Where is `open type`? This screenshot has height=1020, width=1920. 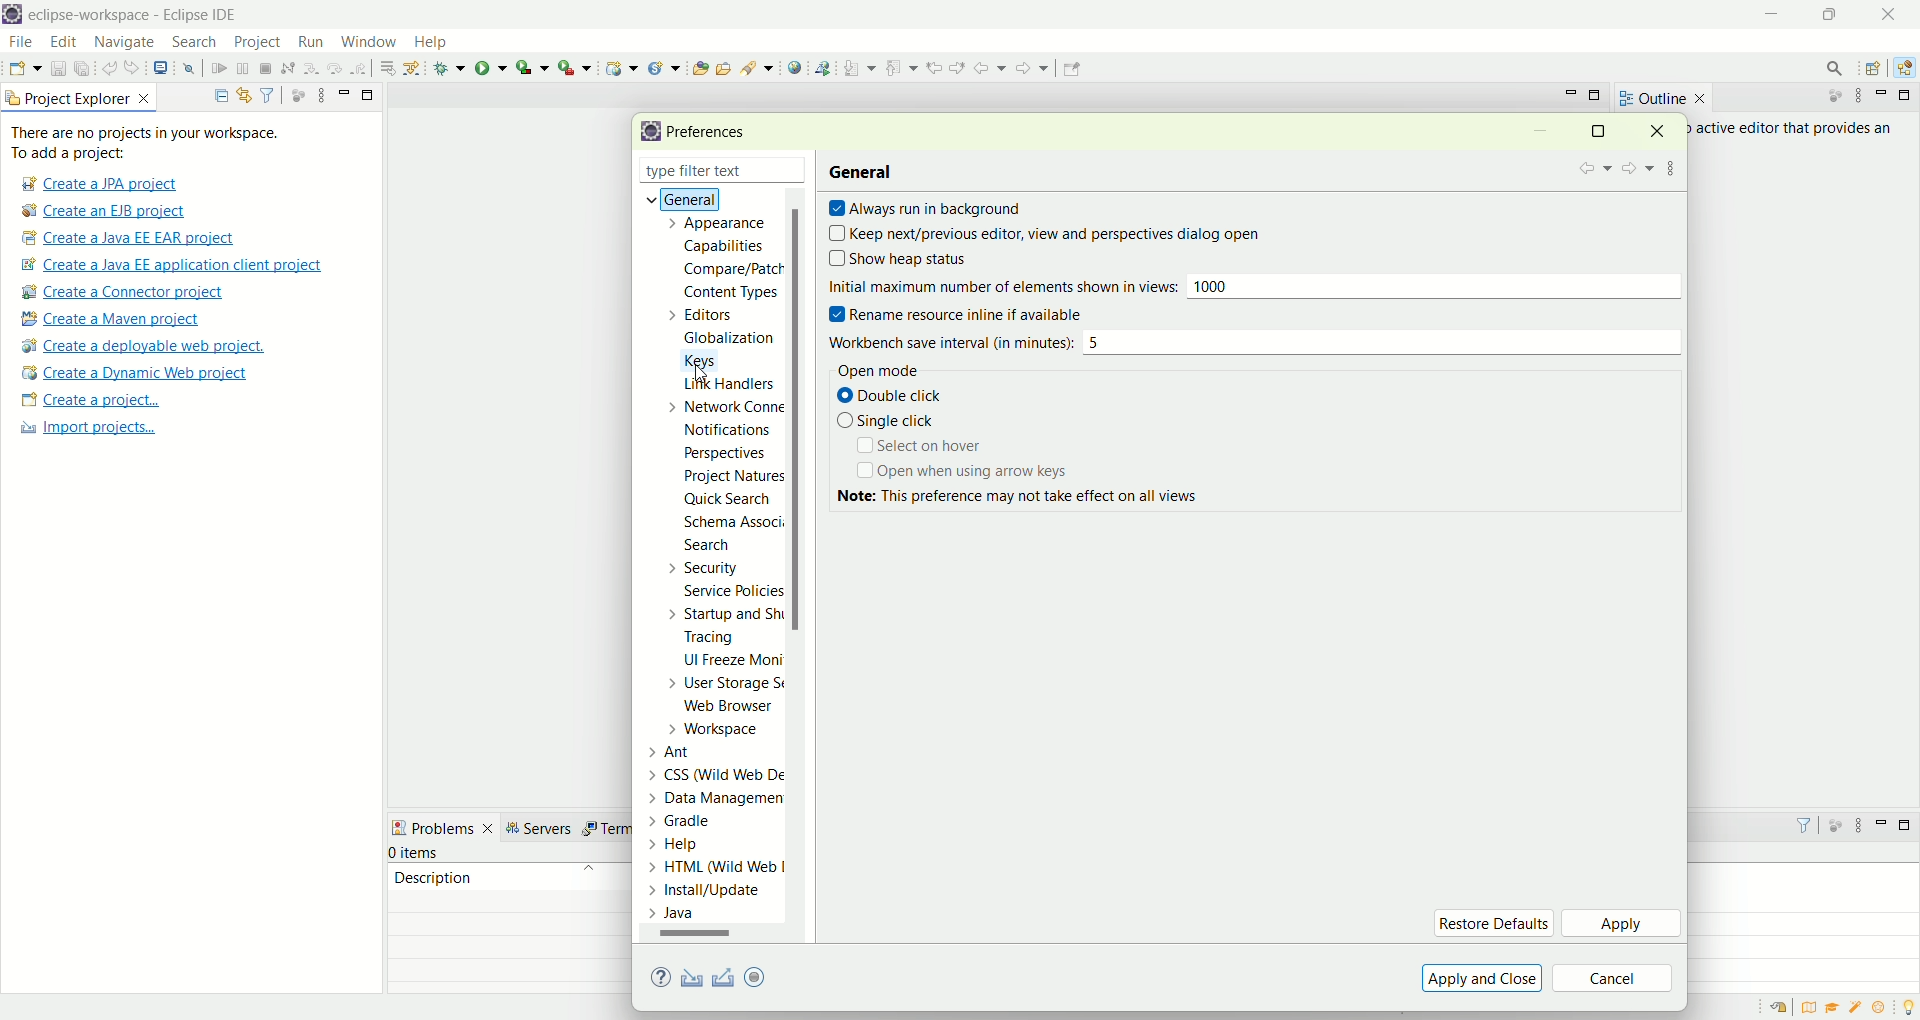 open type is located at coordinates (699, 67).